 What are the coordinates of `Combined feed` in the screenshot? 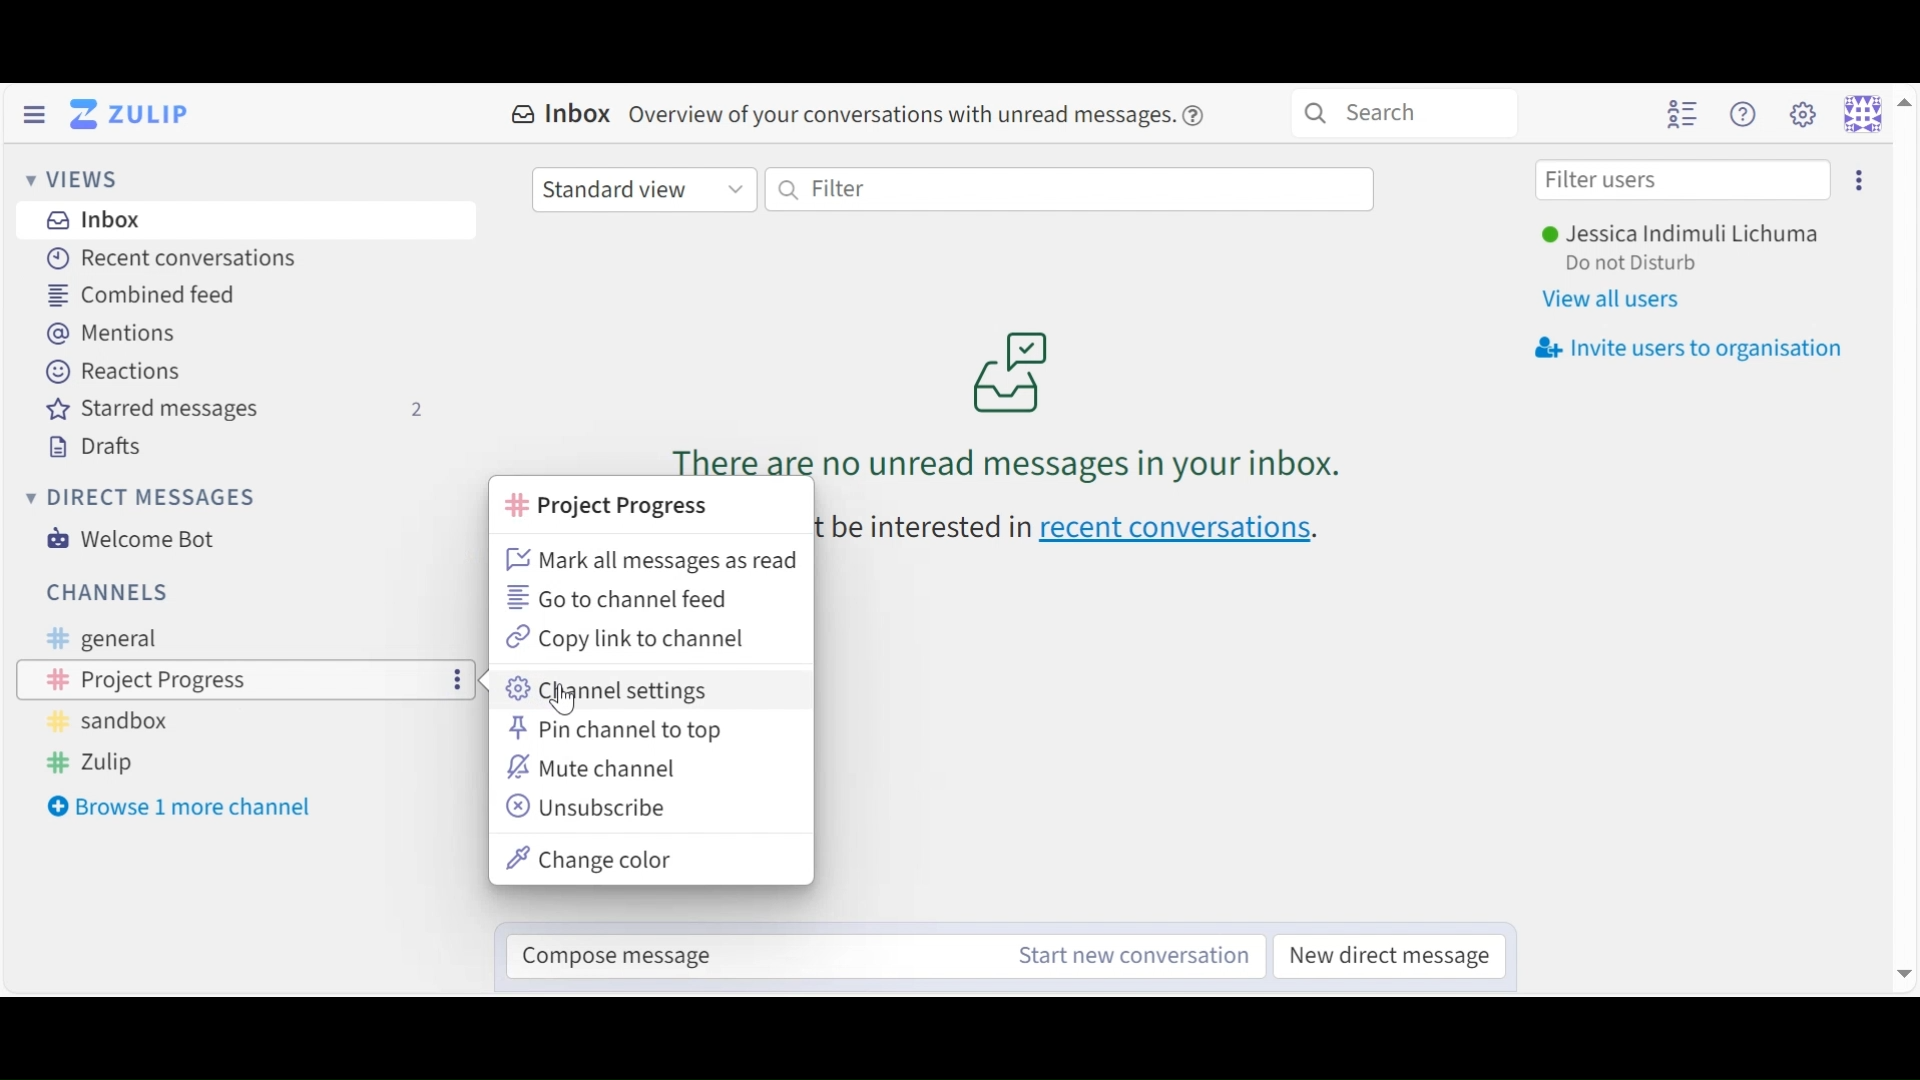 It's located at (137, 295).